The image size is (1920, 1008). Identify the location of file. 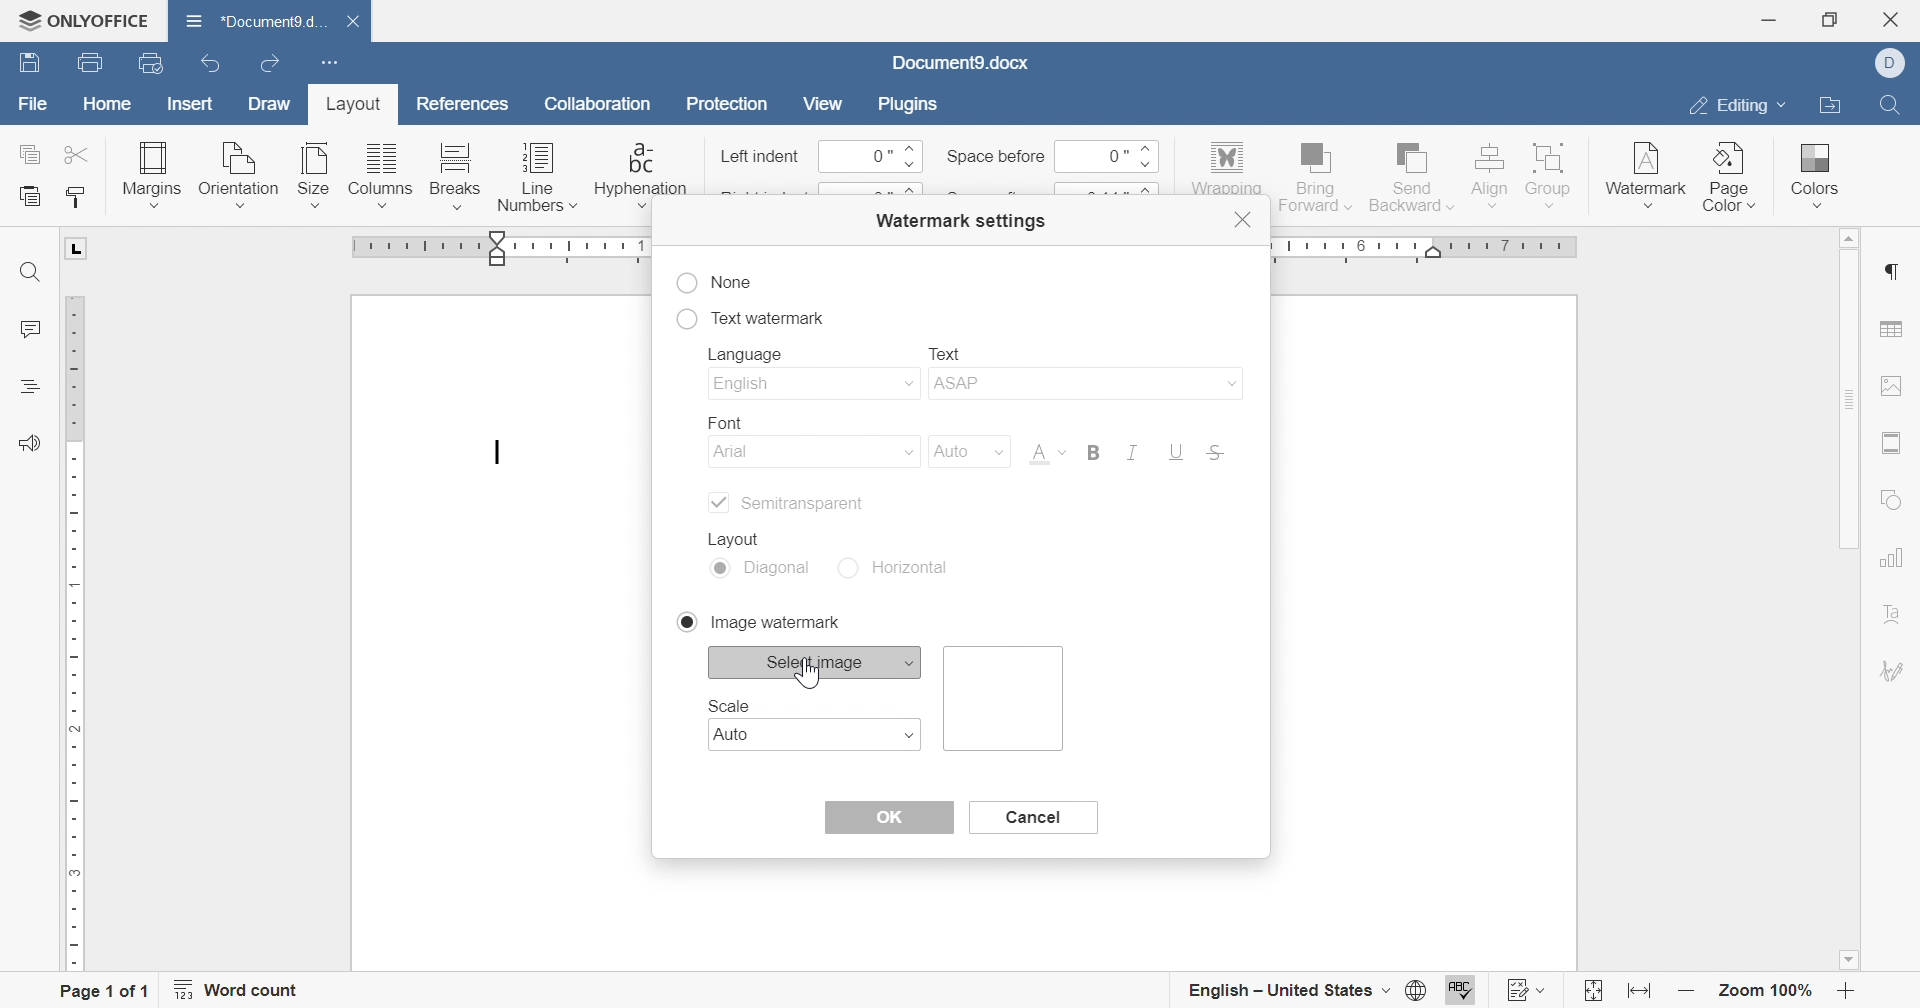
(34, 109).